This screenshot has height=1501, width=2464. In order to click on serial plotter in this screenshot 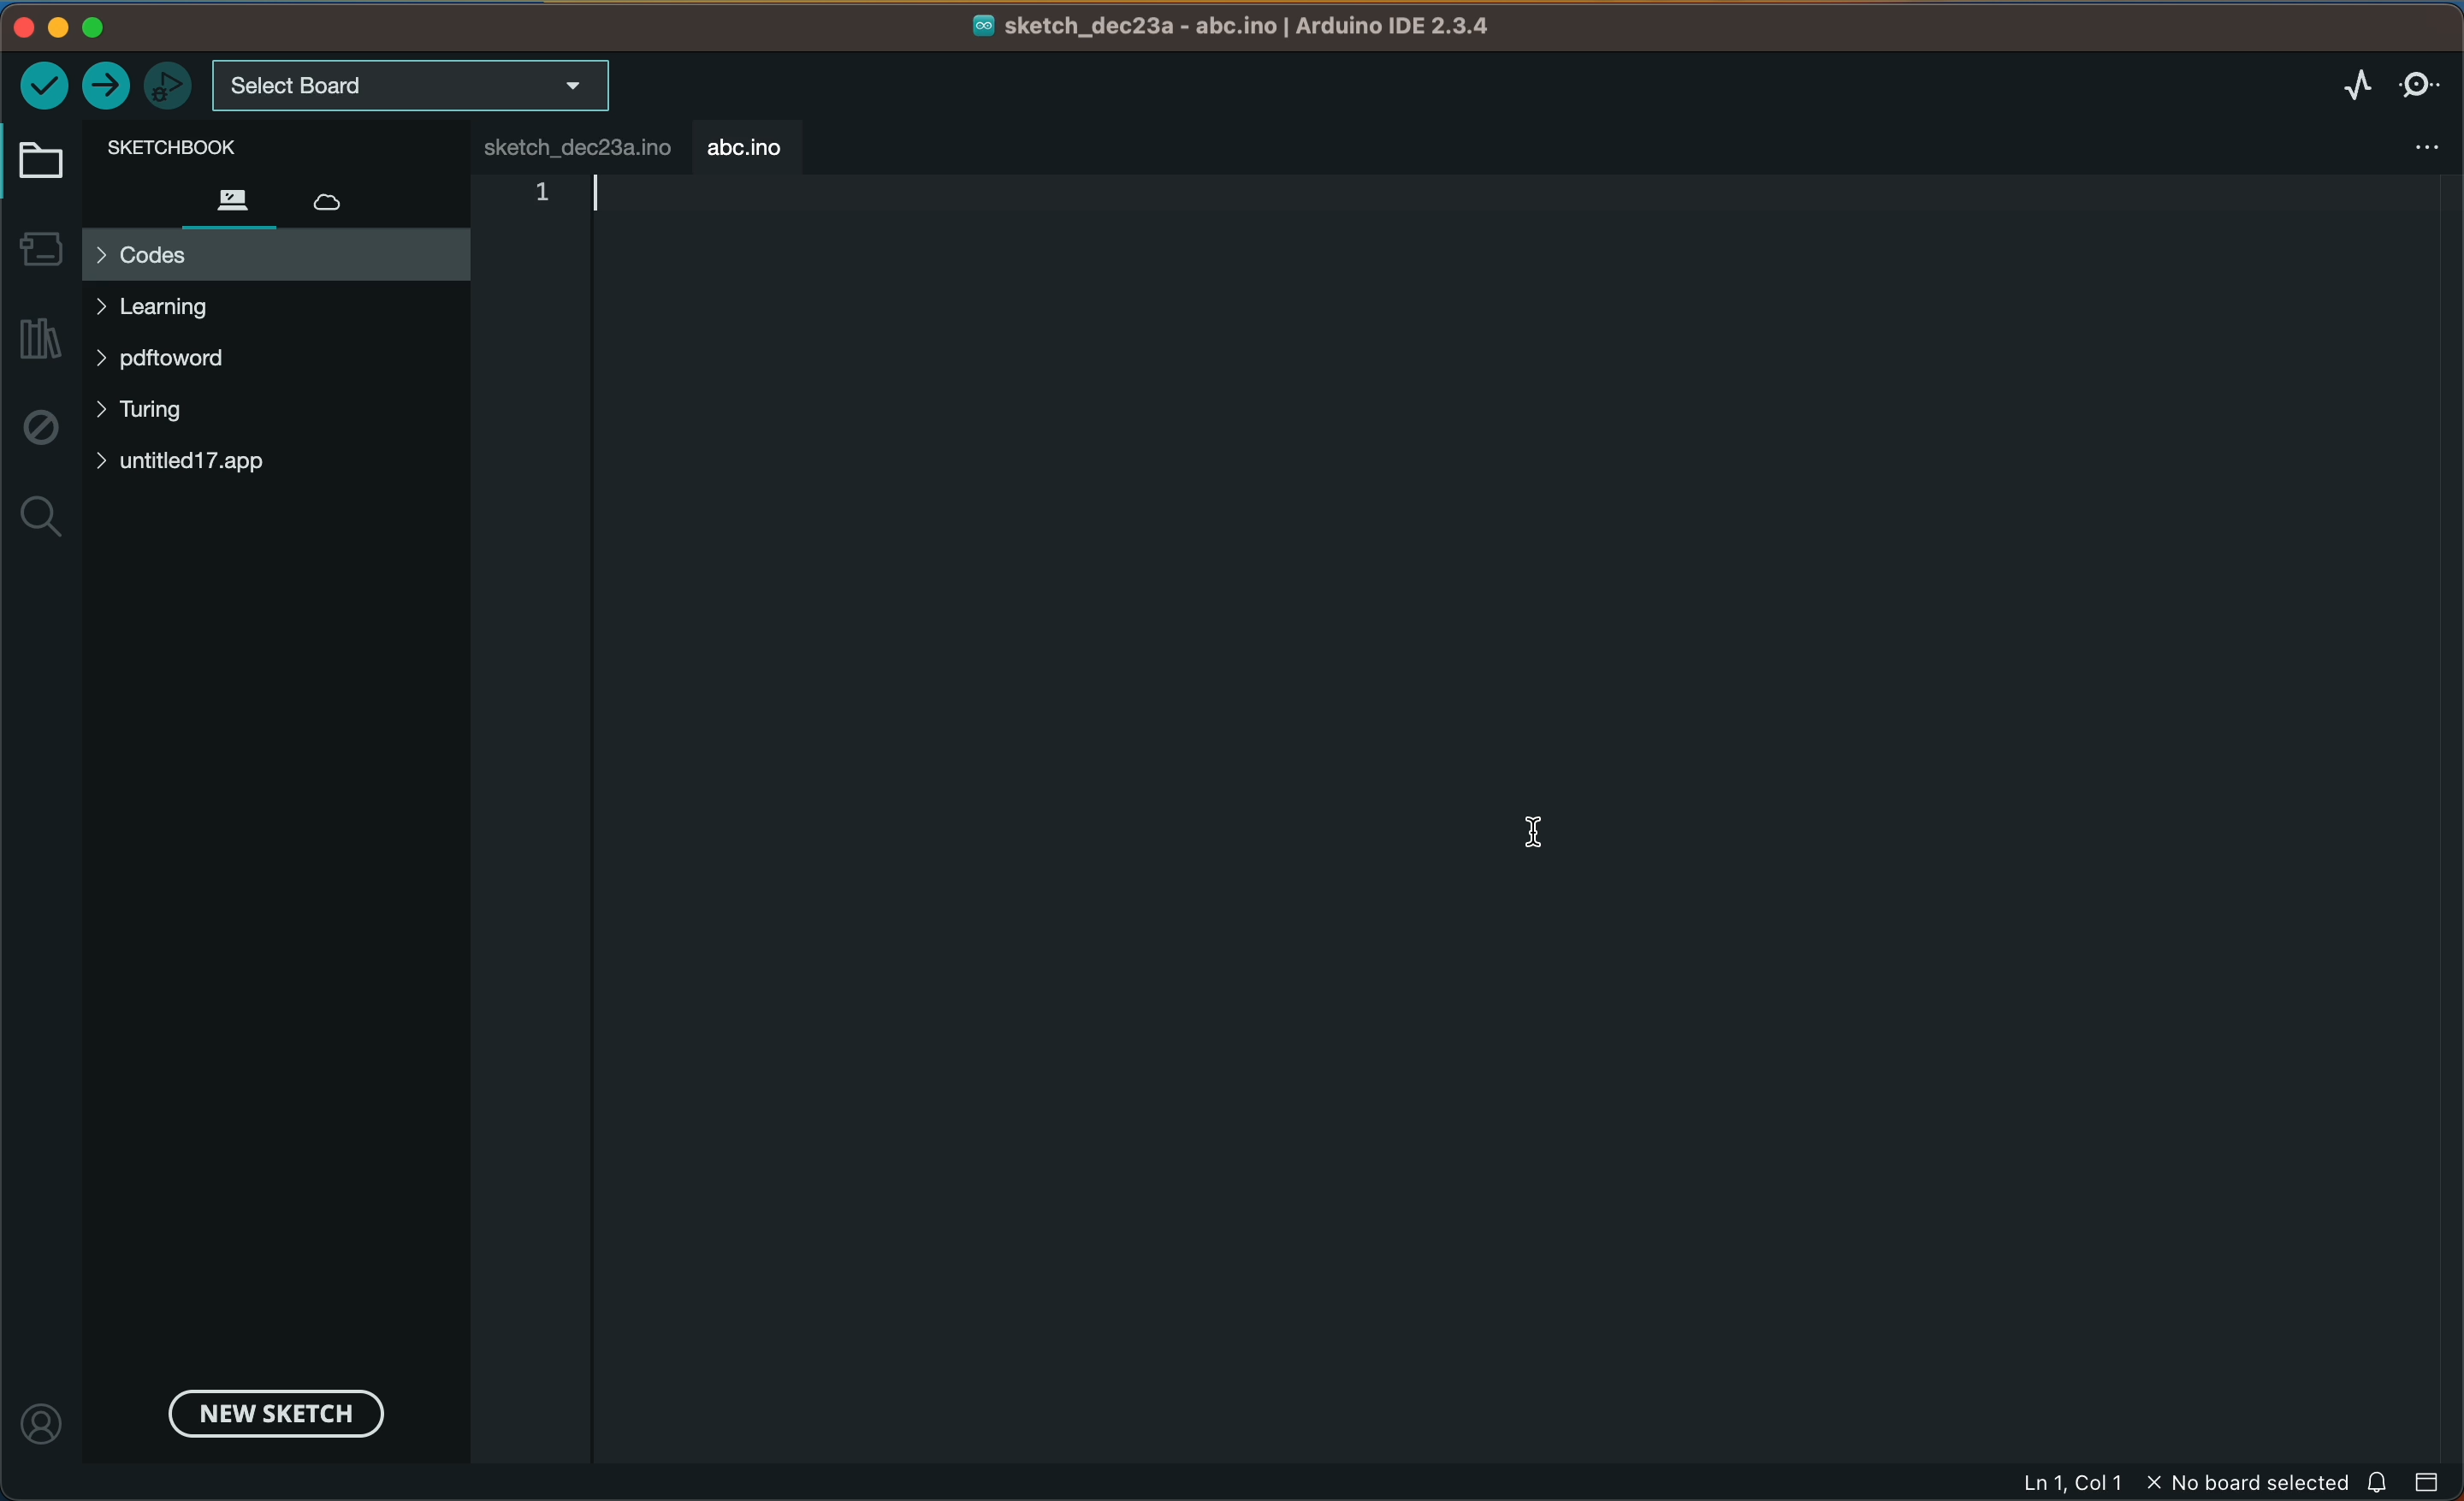, I will do `click(2334, 85)`.